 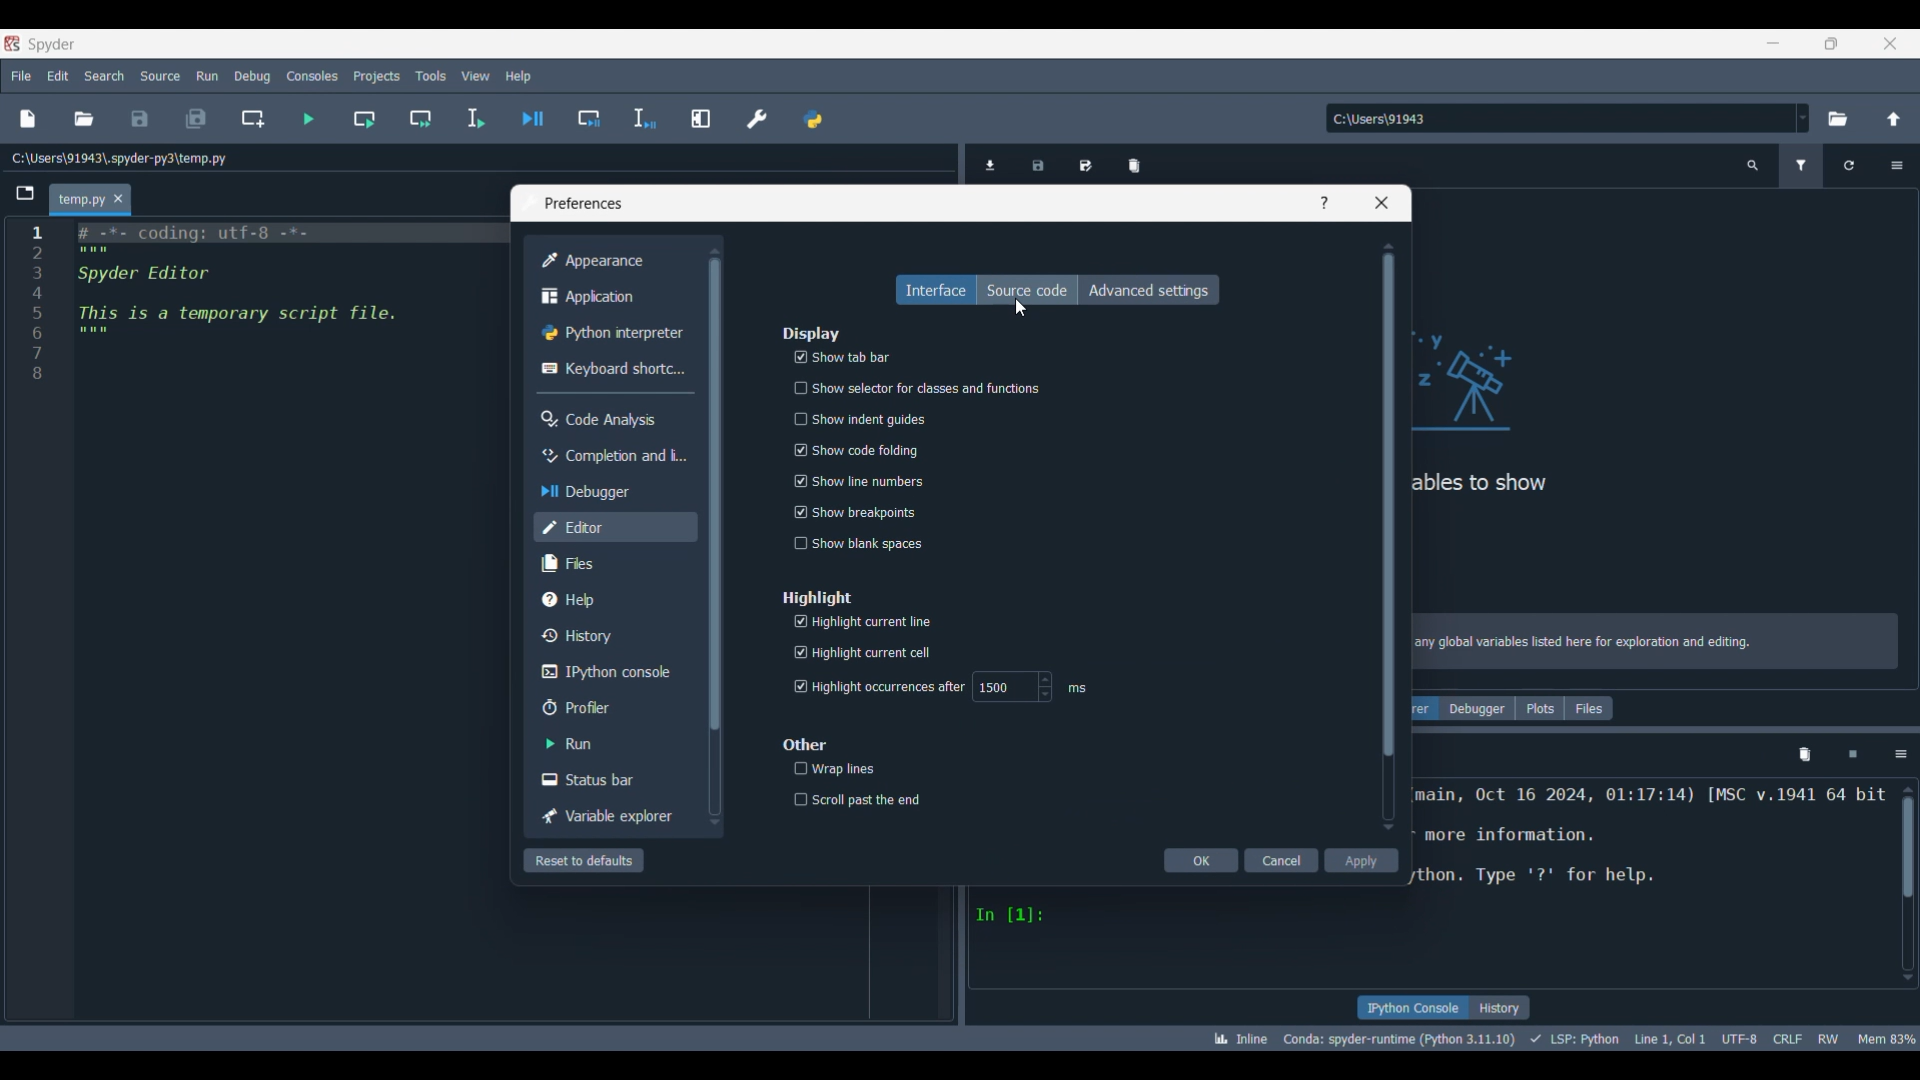 I want to click on Create new cell at current line, so click(x=253, y=119).